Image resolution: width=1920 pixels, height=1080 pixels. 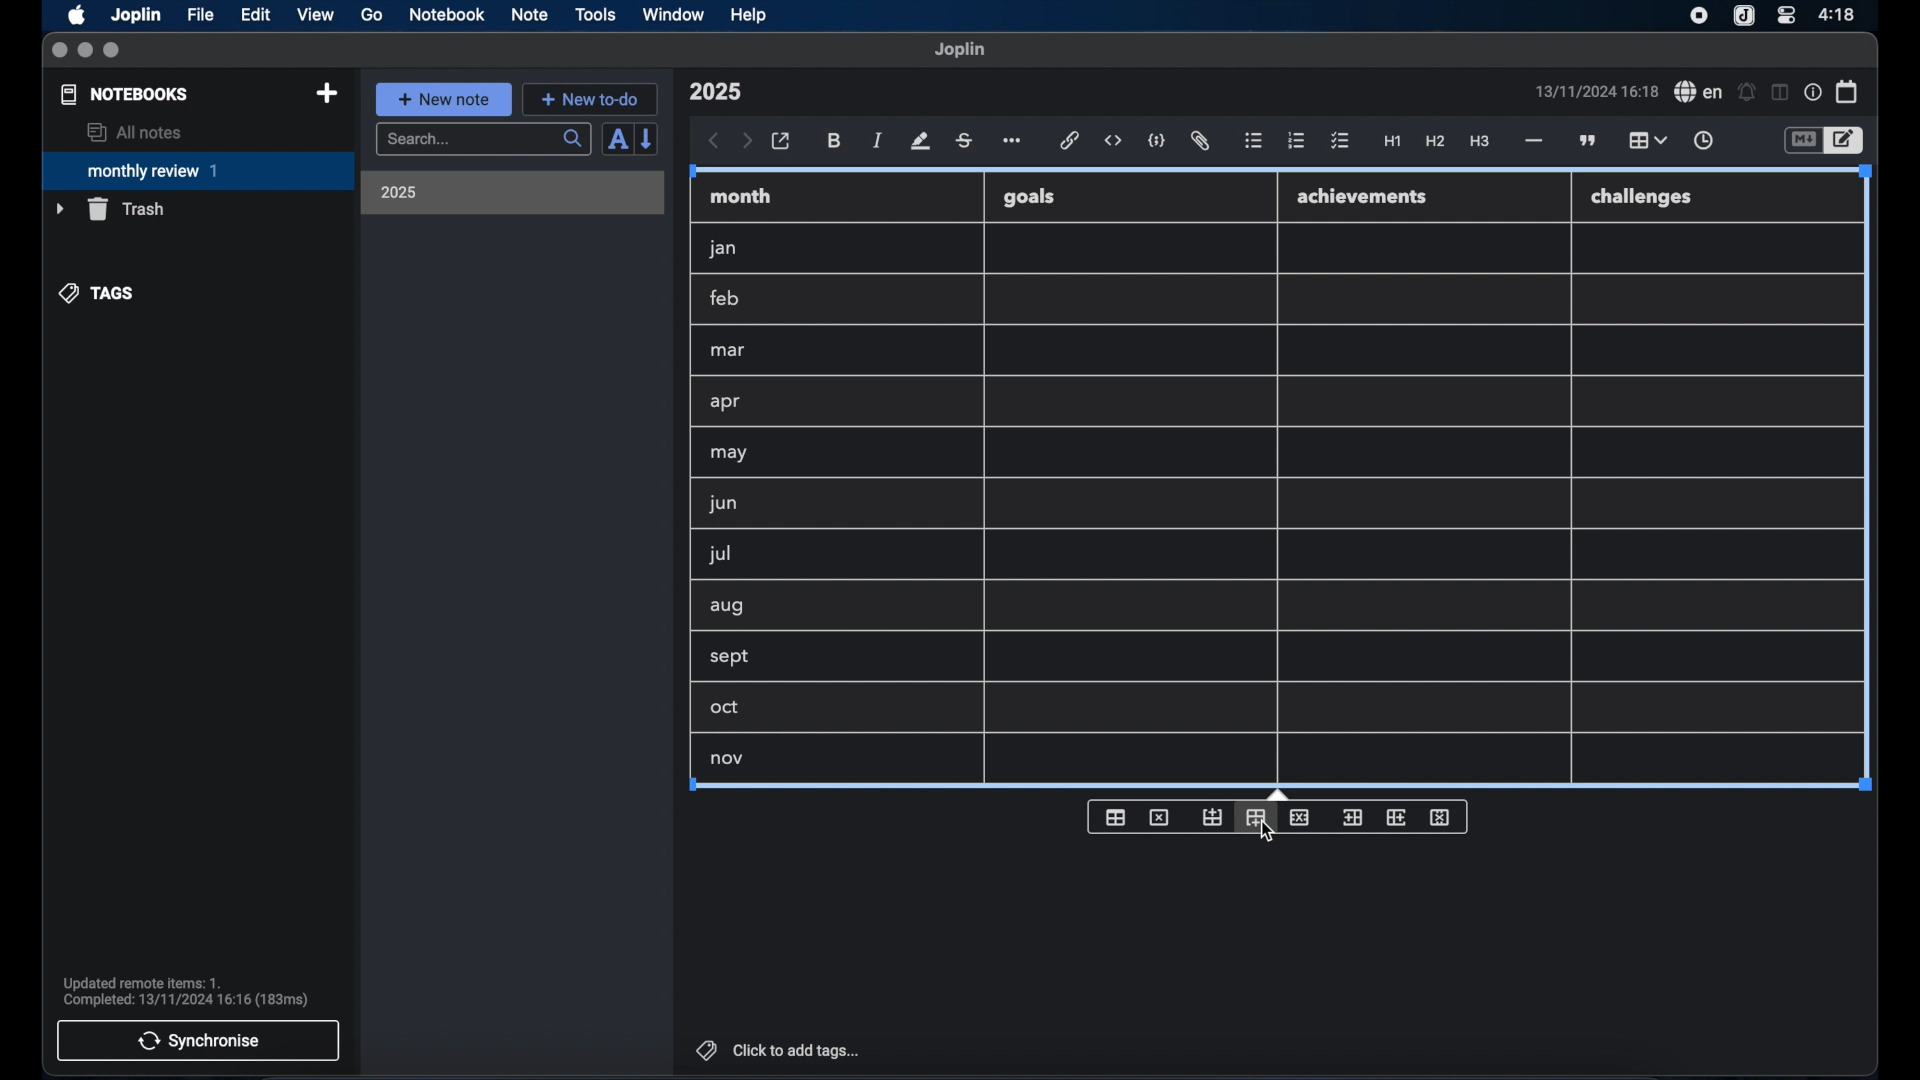 I want to click on notebook, so click(x=447, y=15).